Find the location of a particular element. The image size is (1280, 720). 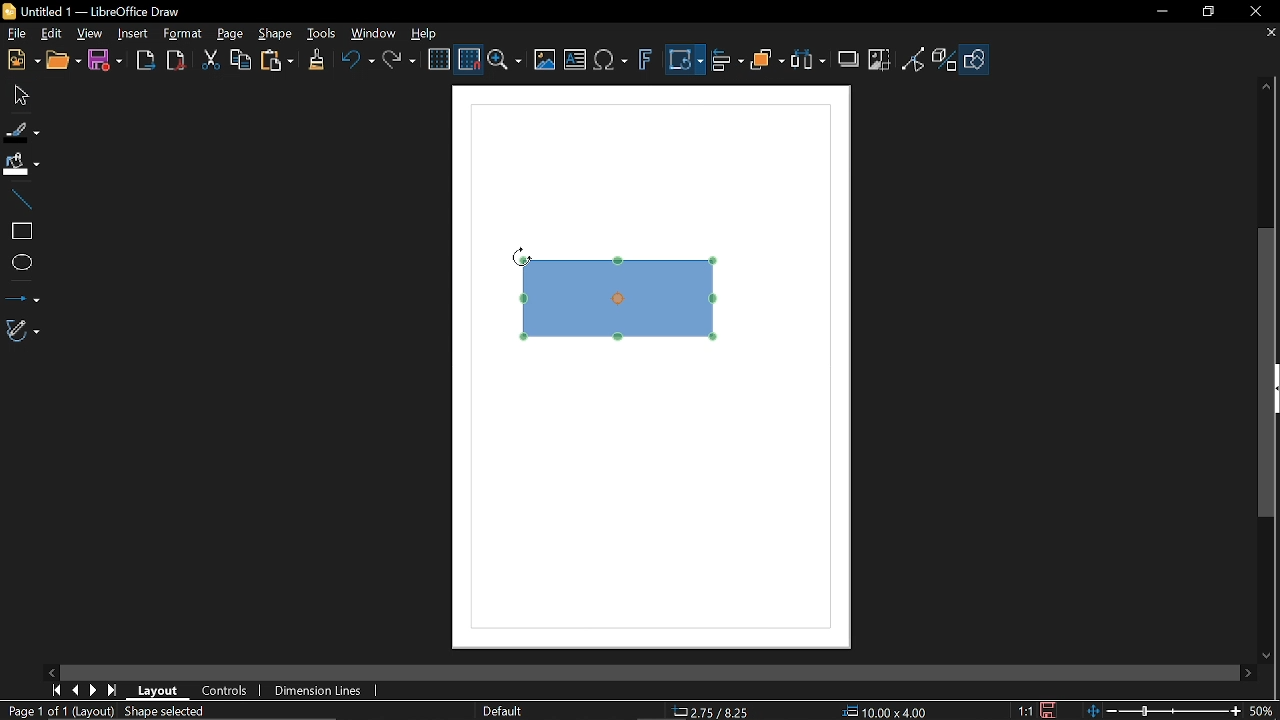

Curves and polygons is located at coordinates (23, 330).